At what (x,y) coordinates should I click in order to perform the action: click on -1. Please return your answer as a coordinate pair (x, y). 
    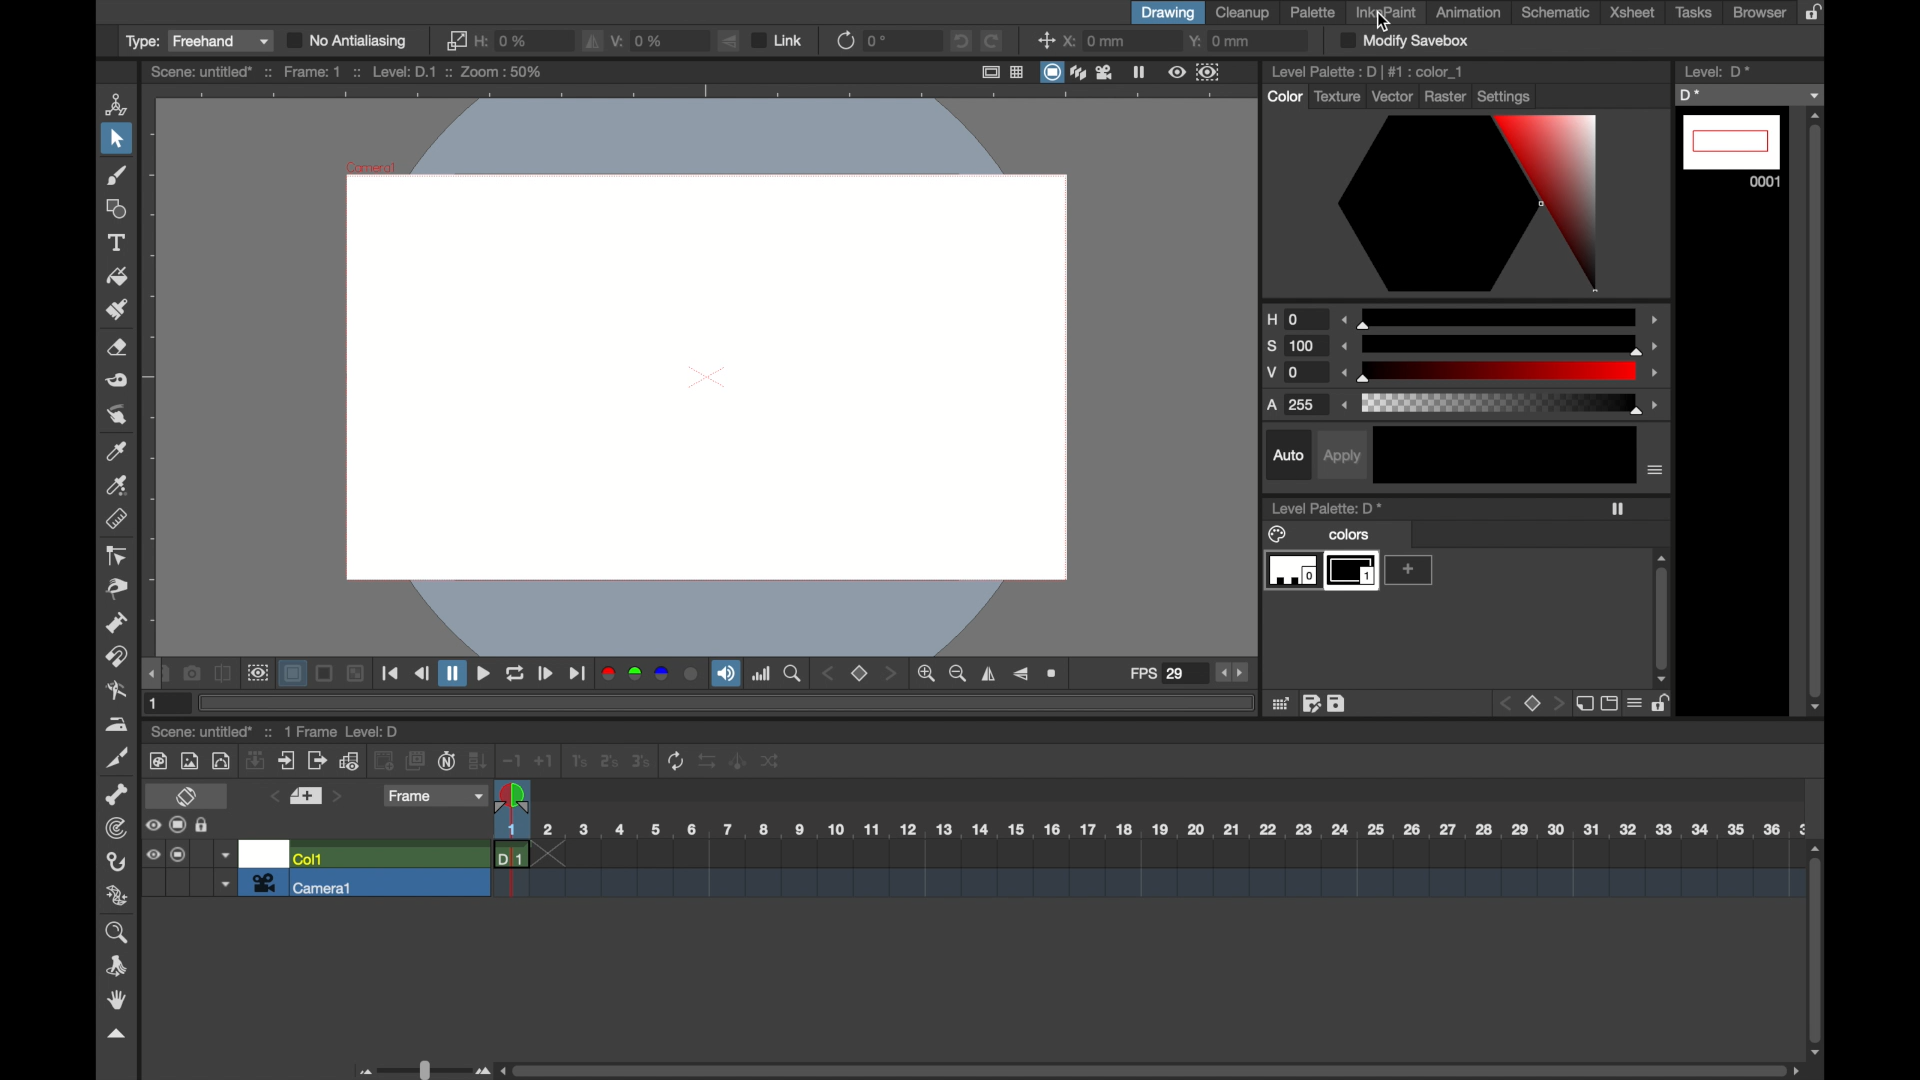
    Looking at the image, I should click on (511, 762).